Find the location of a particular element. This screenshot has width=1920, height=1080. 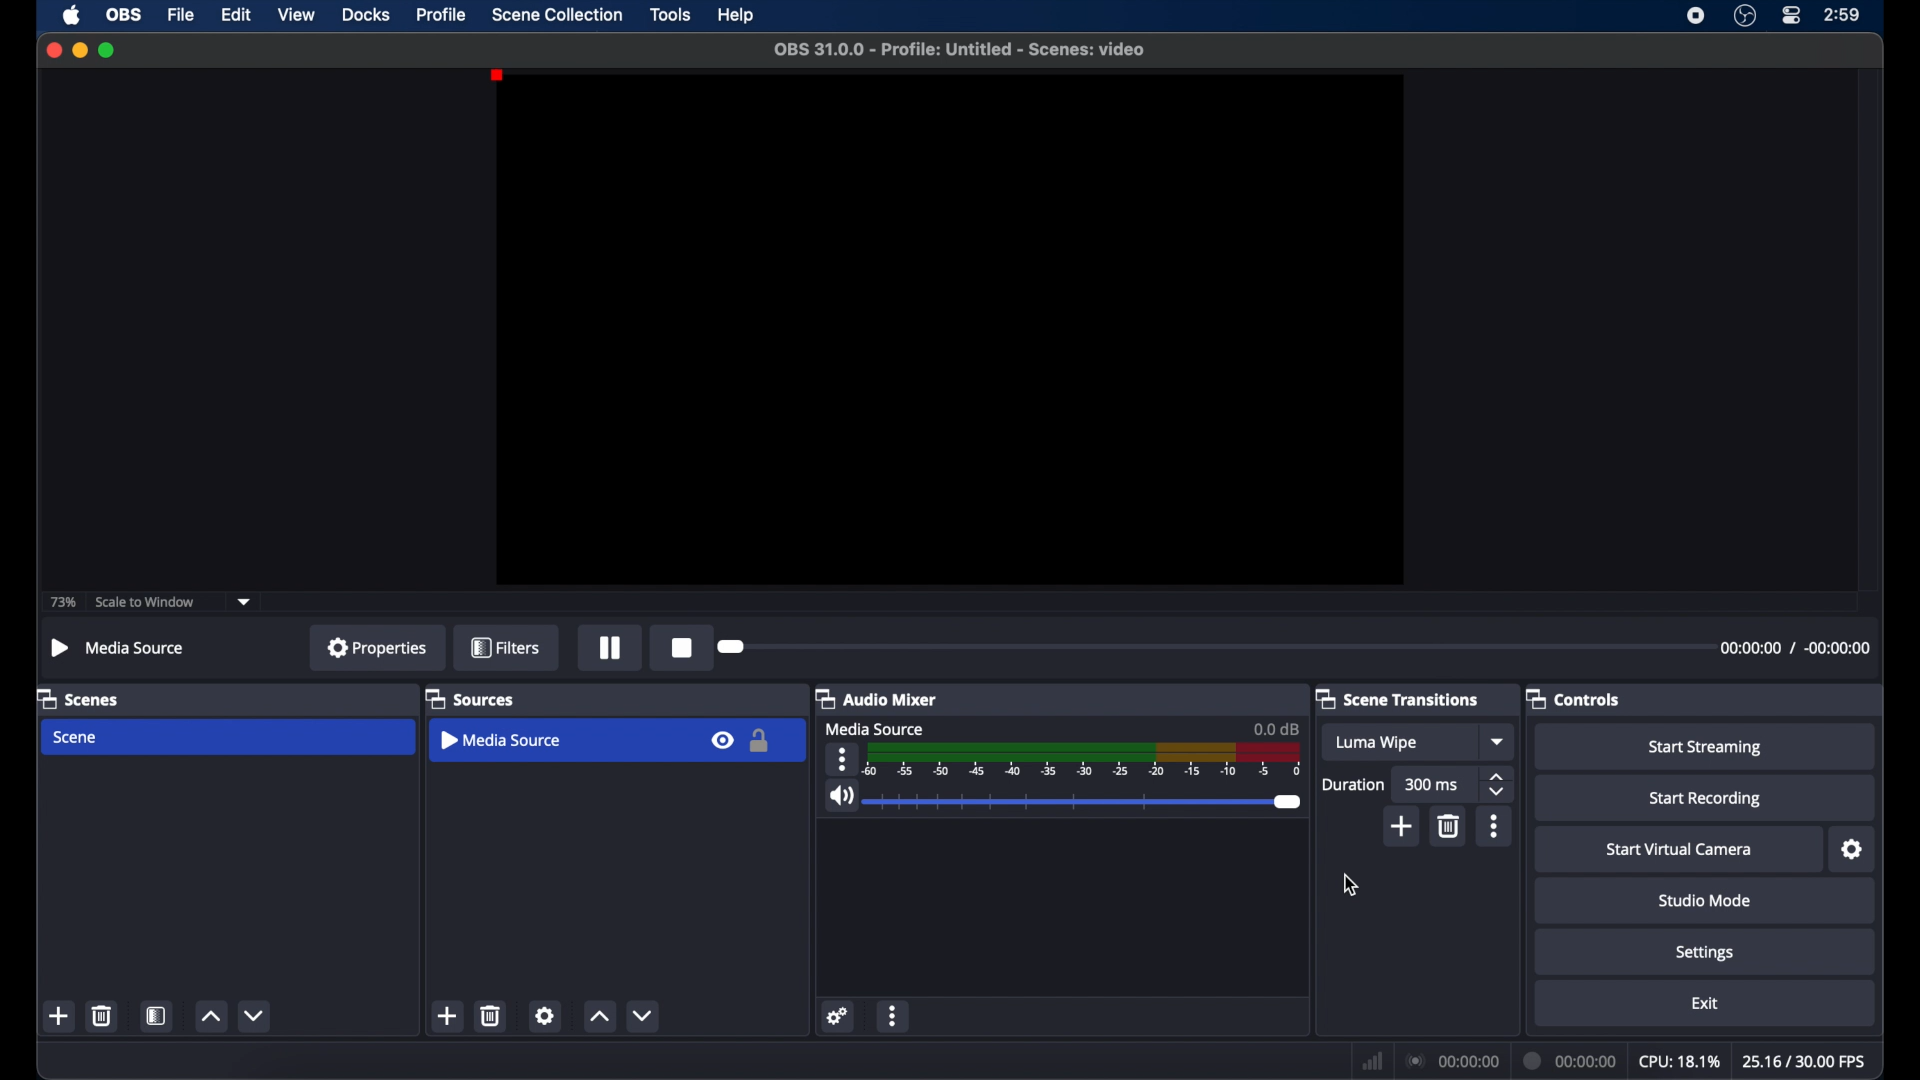

more options is located at coordinates (893, 1015).